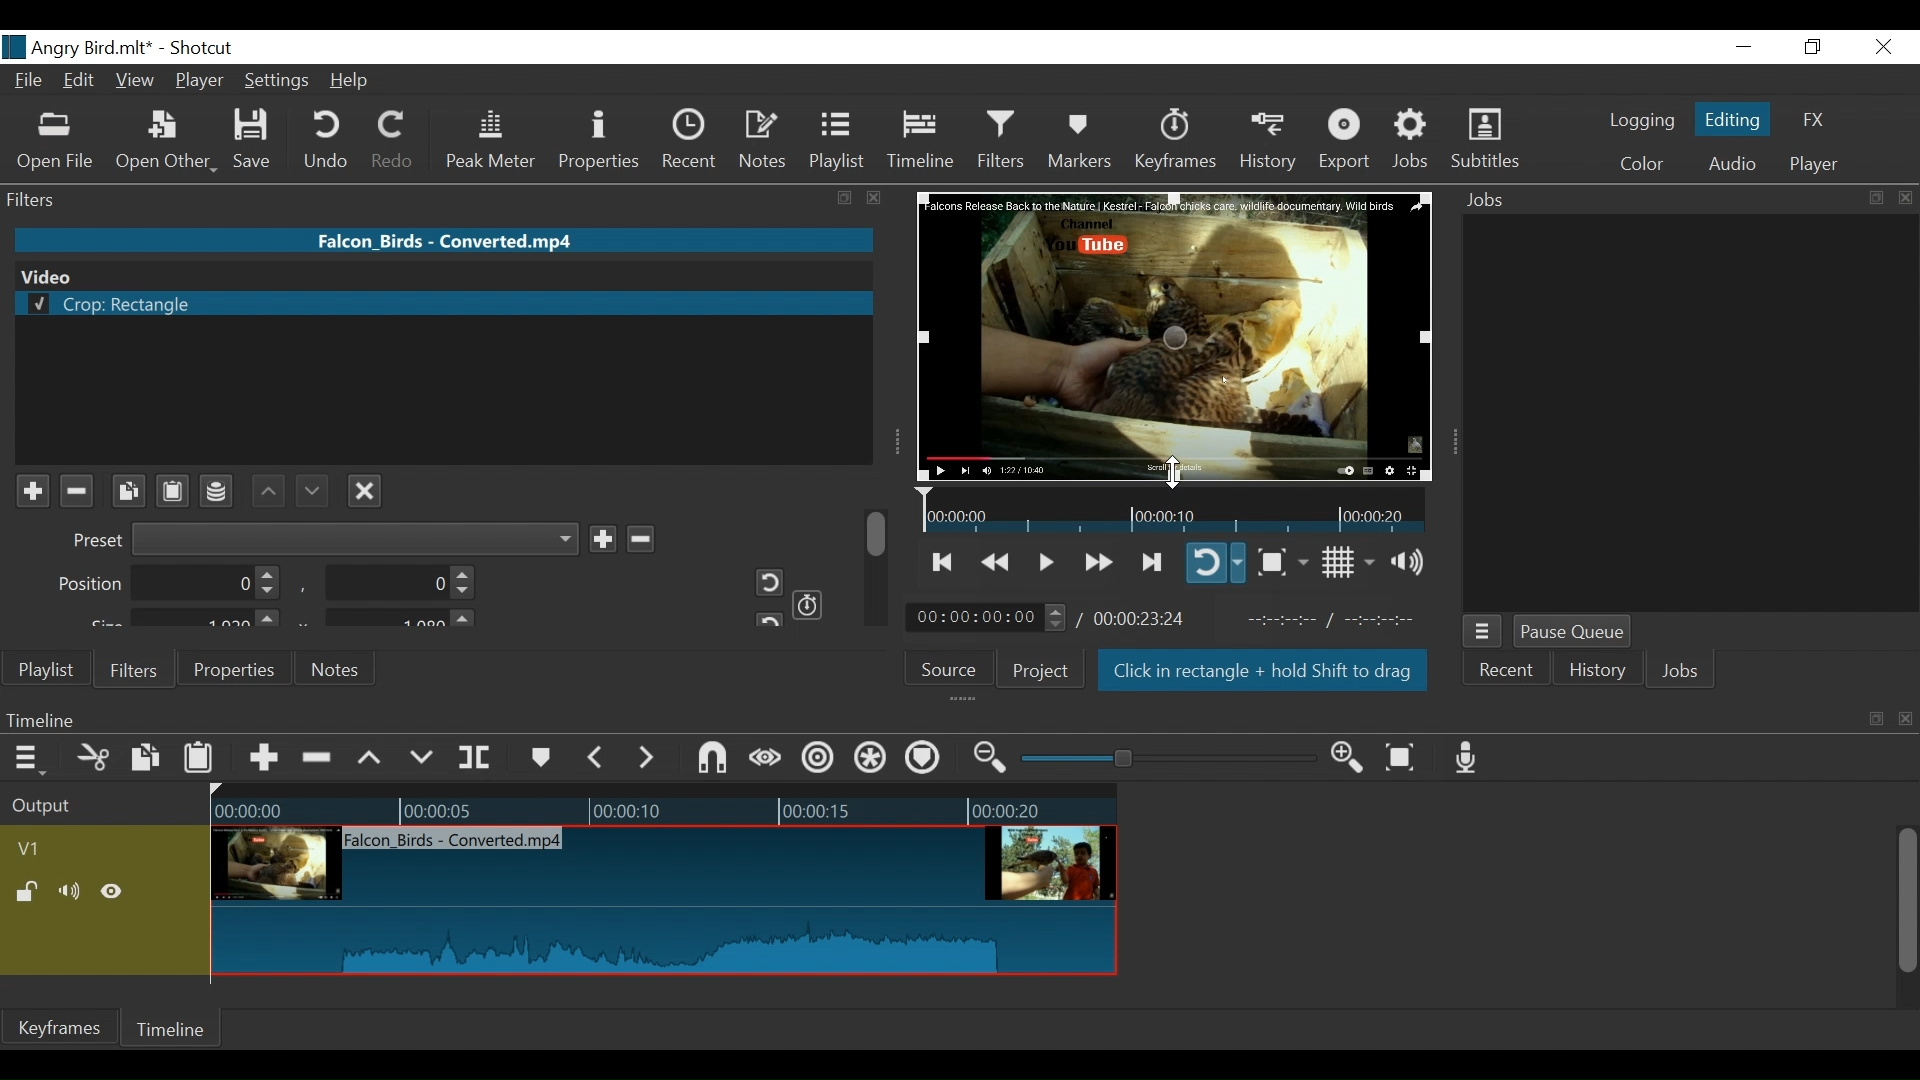 Image resolution: width=1920 pixels, height=1080 pixels. I want to click on Remove cut, so click(319, 759).